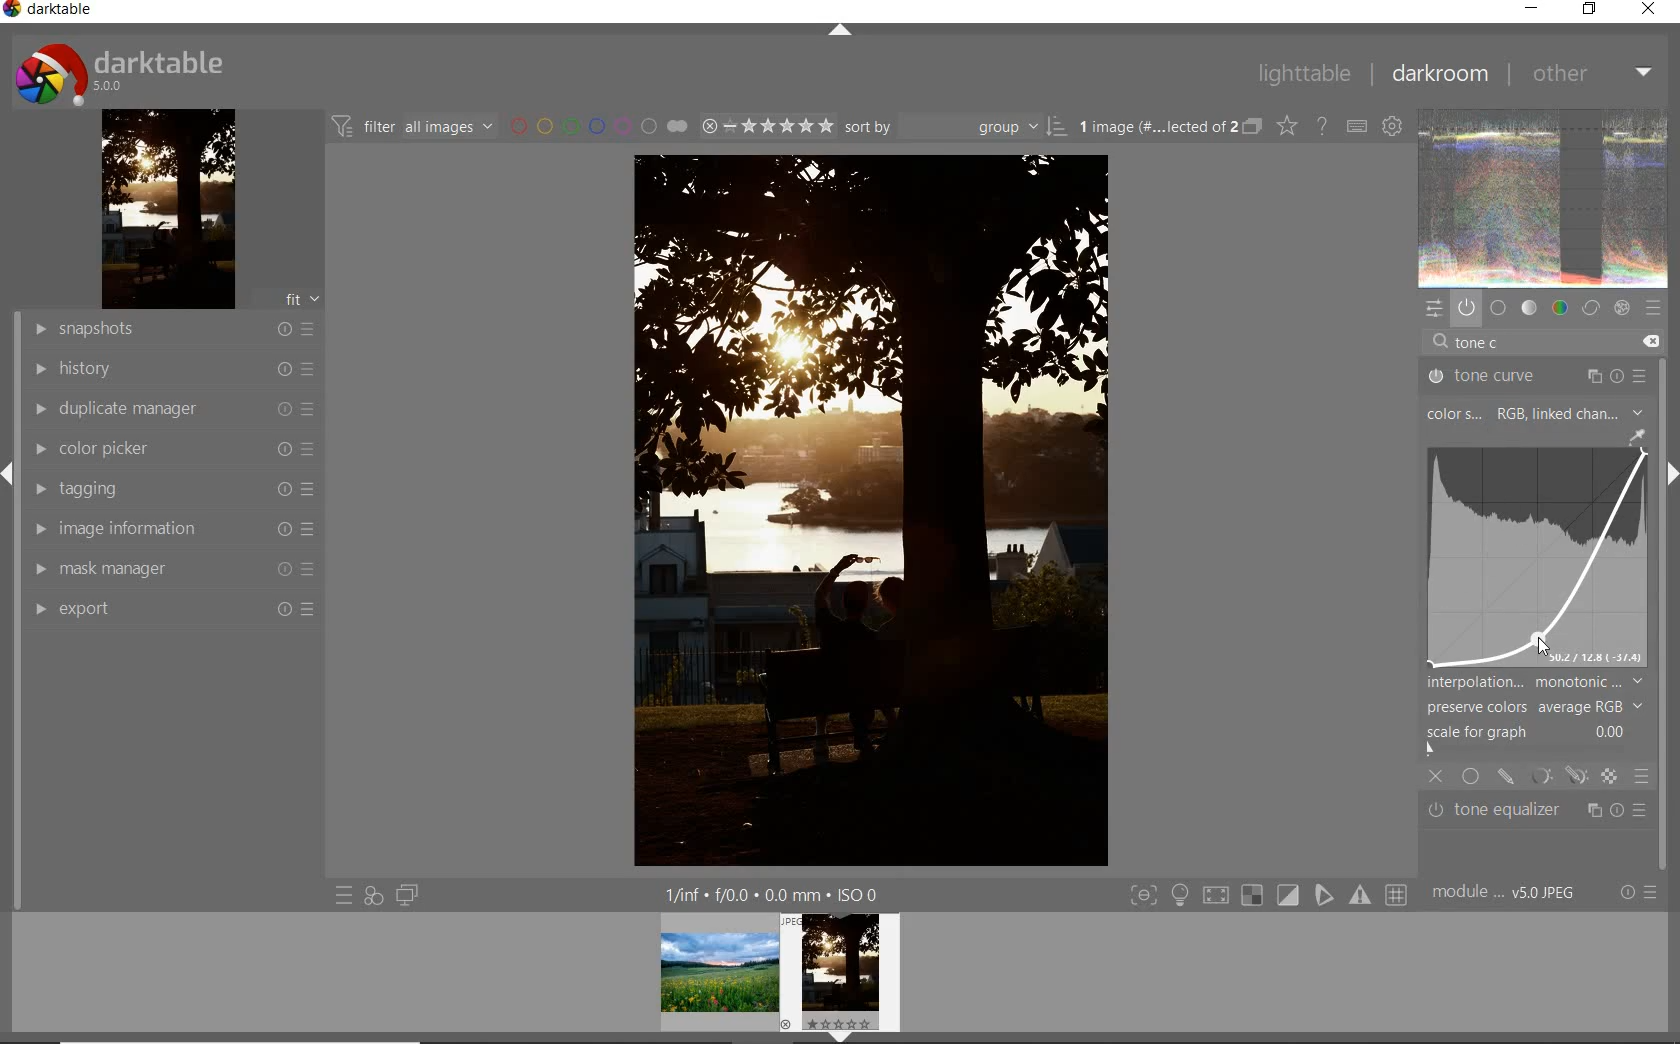 This screenshot has width=1680, height=1044. What do you see at coordinates (1301, 75) in the screenshot?
I see `lighttable` at bounding box center [1301, 75].